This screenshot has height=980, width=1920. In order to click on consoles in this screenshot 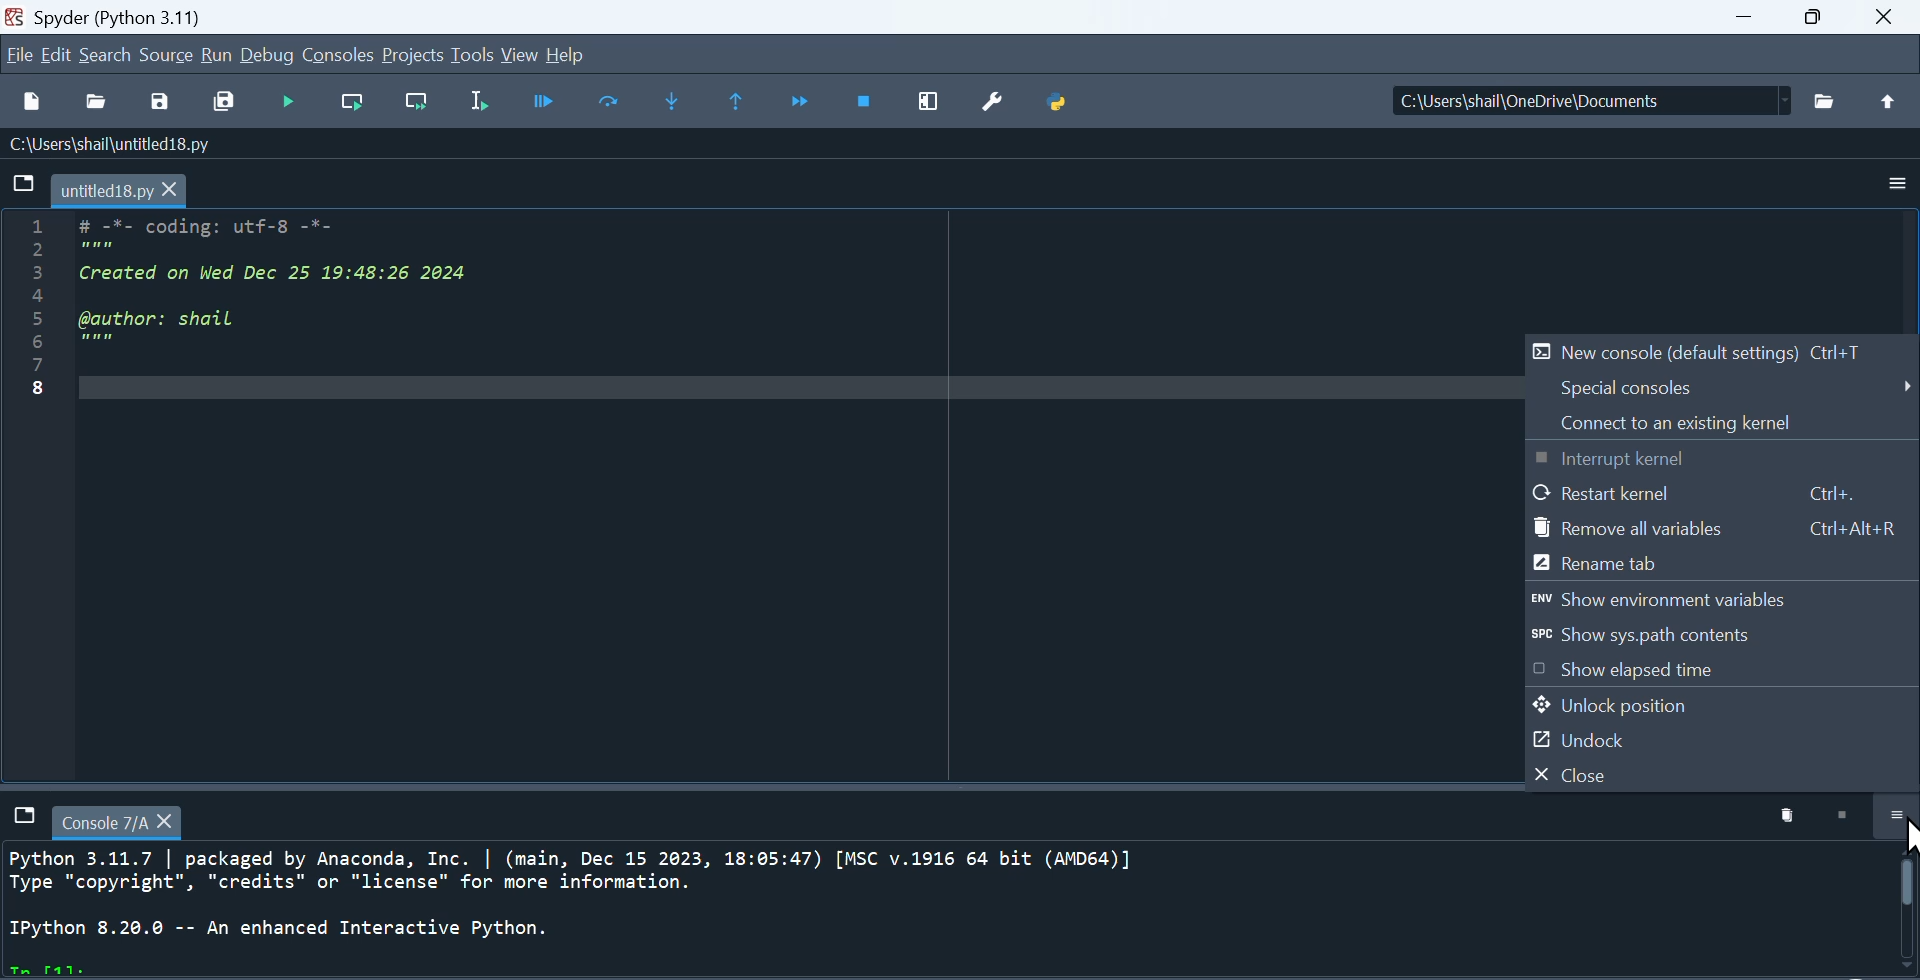, I will do `click(334, 55)`.